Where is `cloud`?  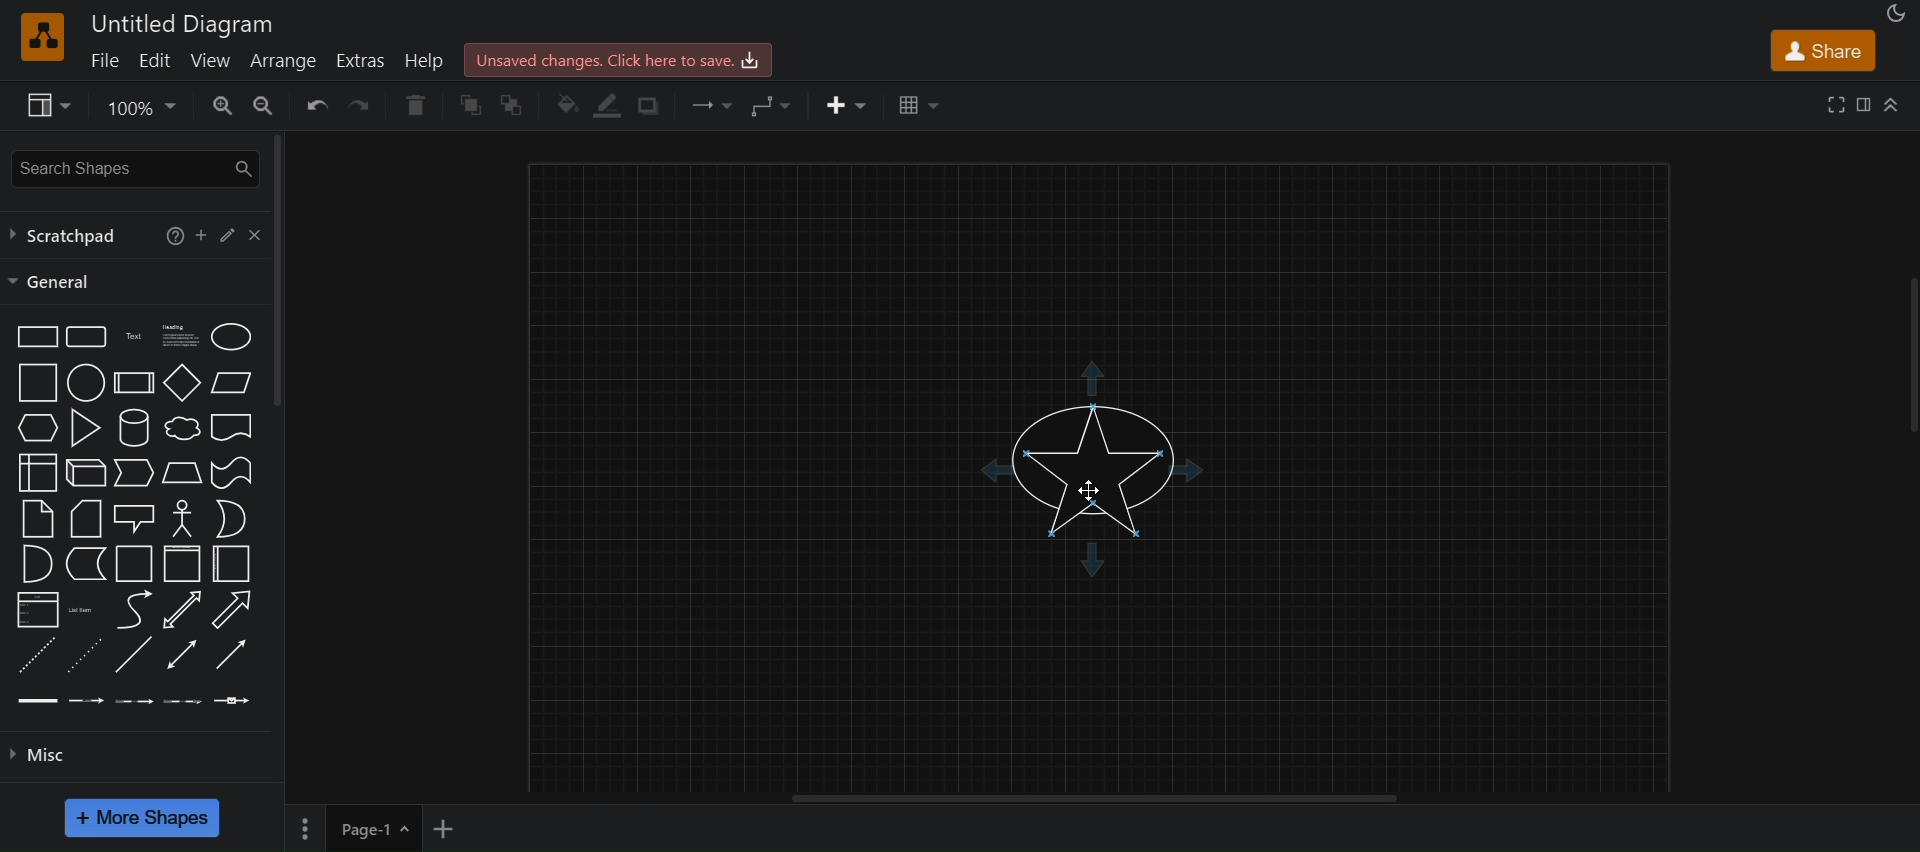 cloud is located at coordinates (182, 428).